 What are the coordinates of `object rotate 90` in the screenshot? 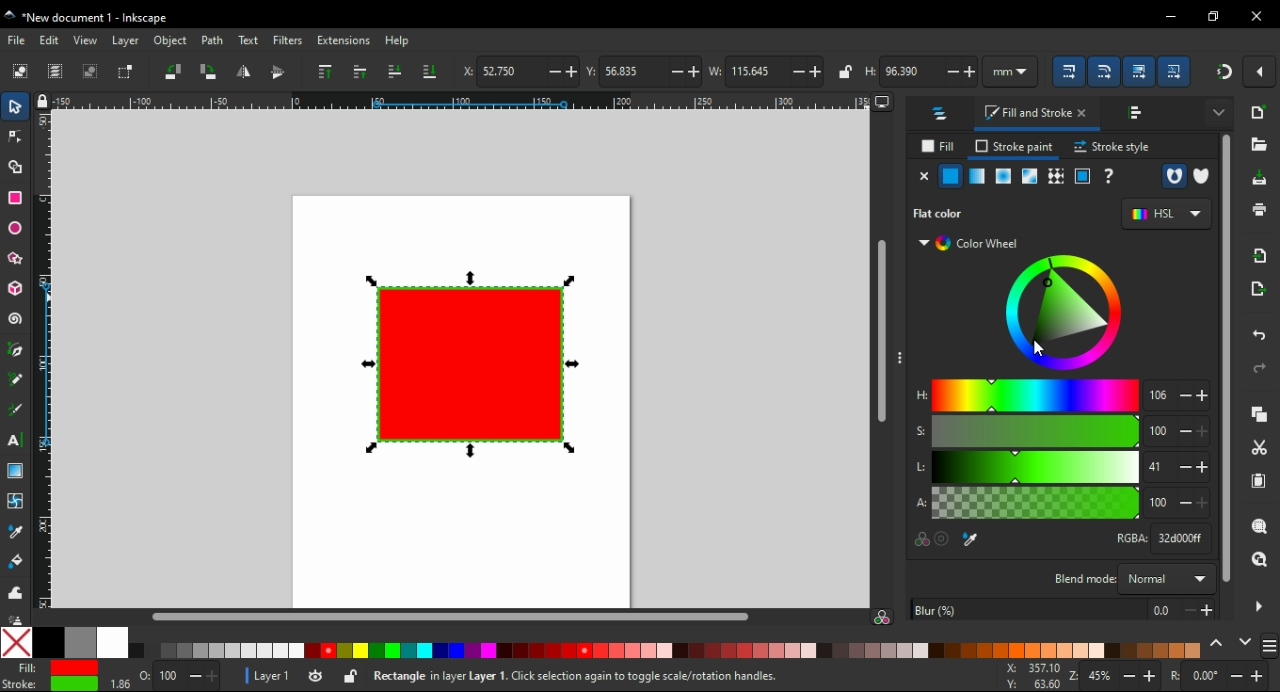 It's located at (208, 72).